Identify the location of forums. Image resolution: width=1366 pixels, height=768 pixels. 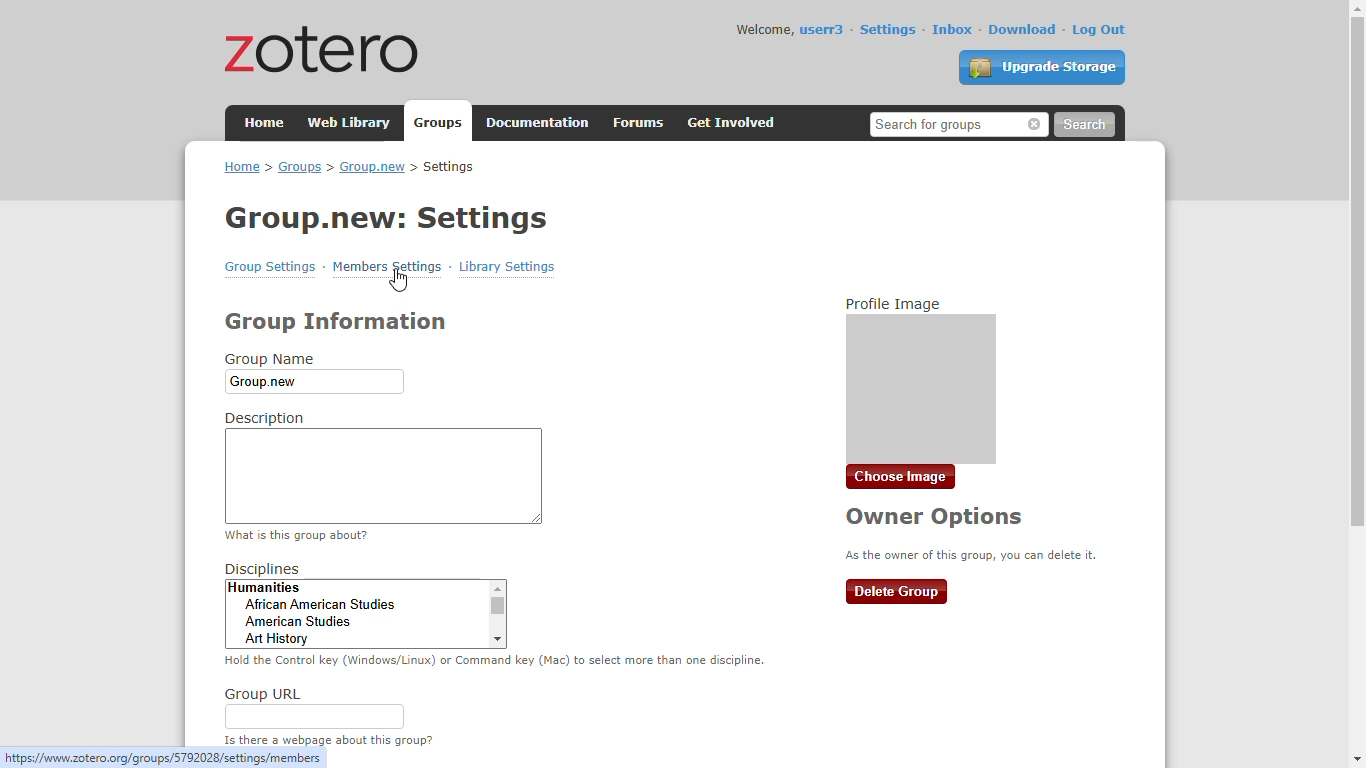
(639, 123).